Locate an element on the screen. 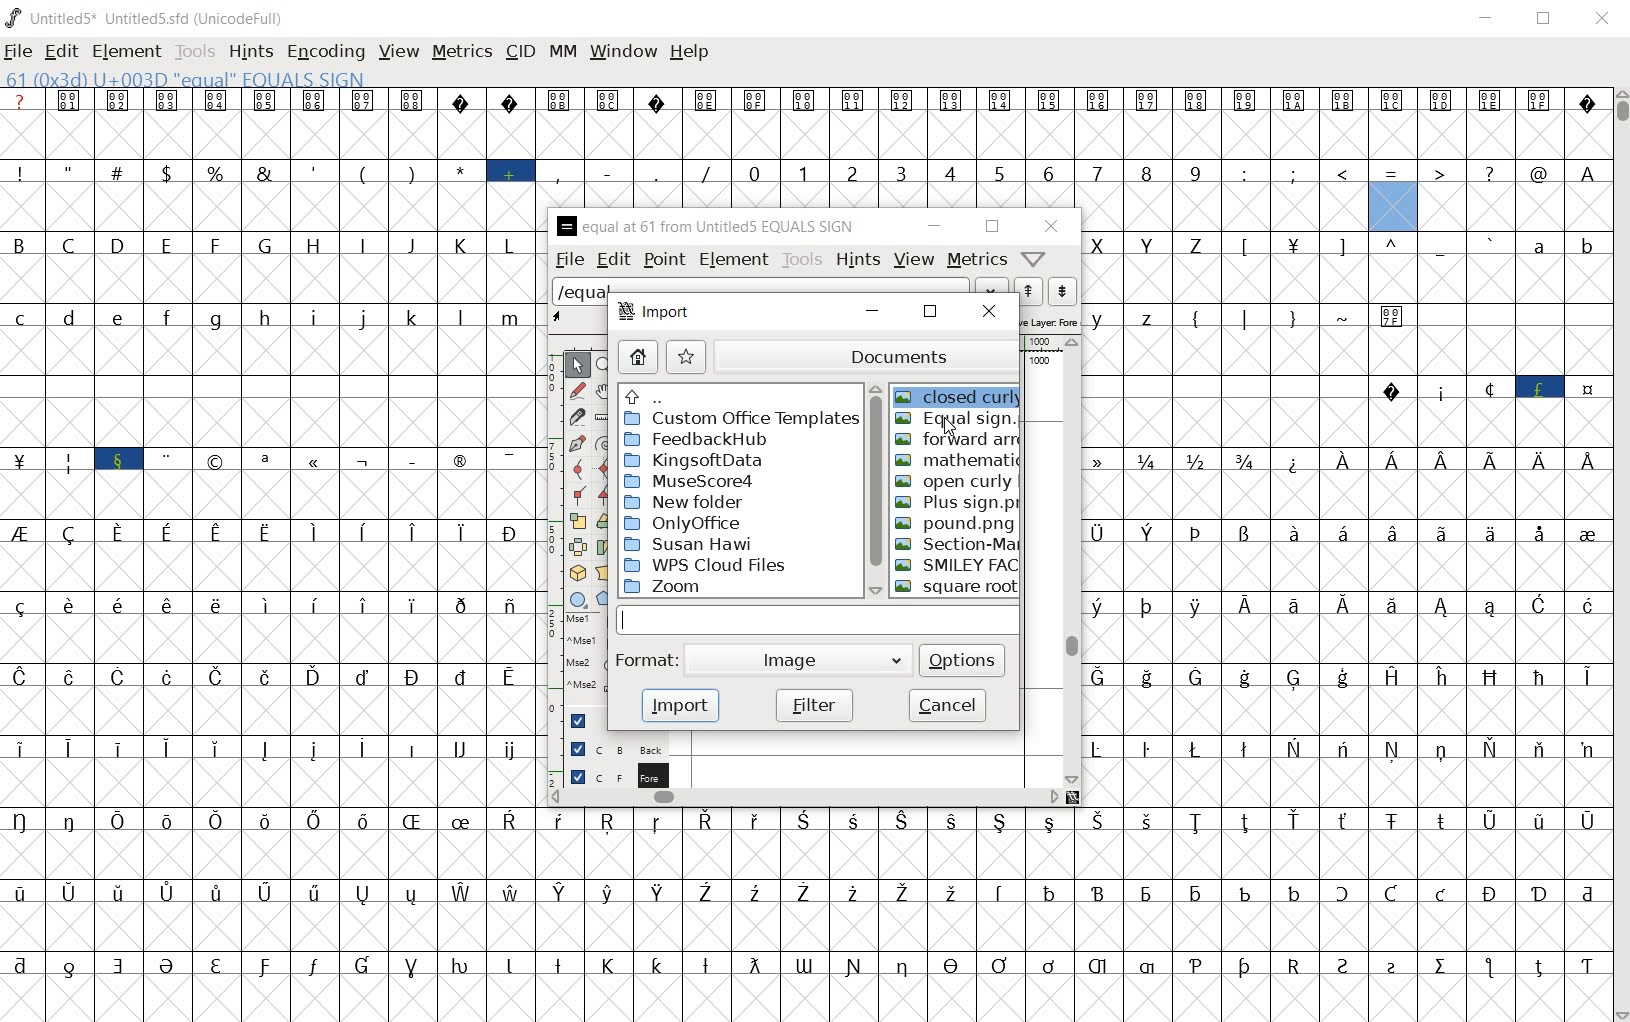  PLUS SIGN.PNG is located at coordinates (960, 502).